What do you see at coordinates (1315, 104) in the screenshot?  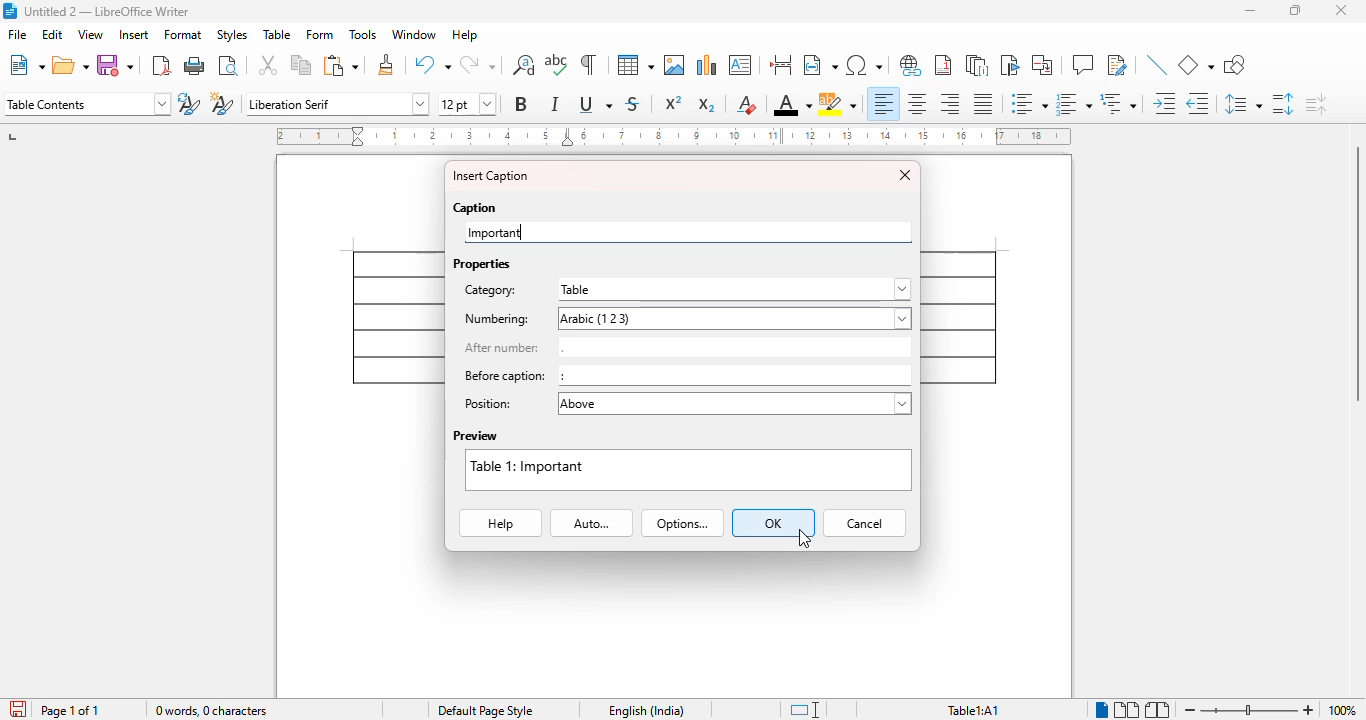 I see `decrease paragraph spacing` at bounding box center [1315, 104].